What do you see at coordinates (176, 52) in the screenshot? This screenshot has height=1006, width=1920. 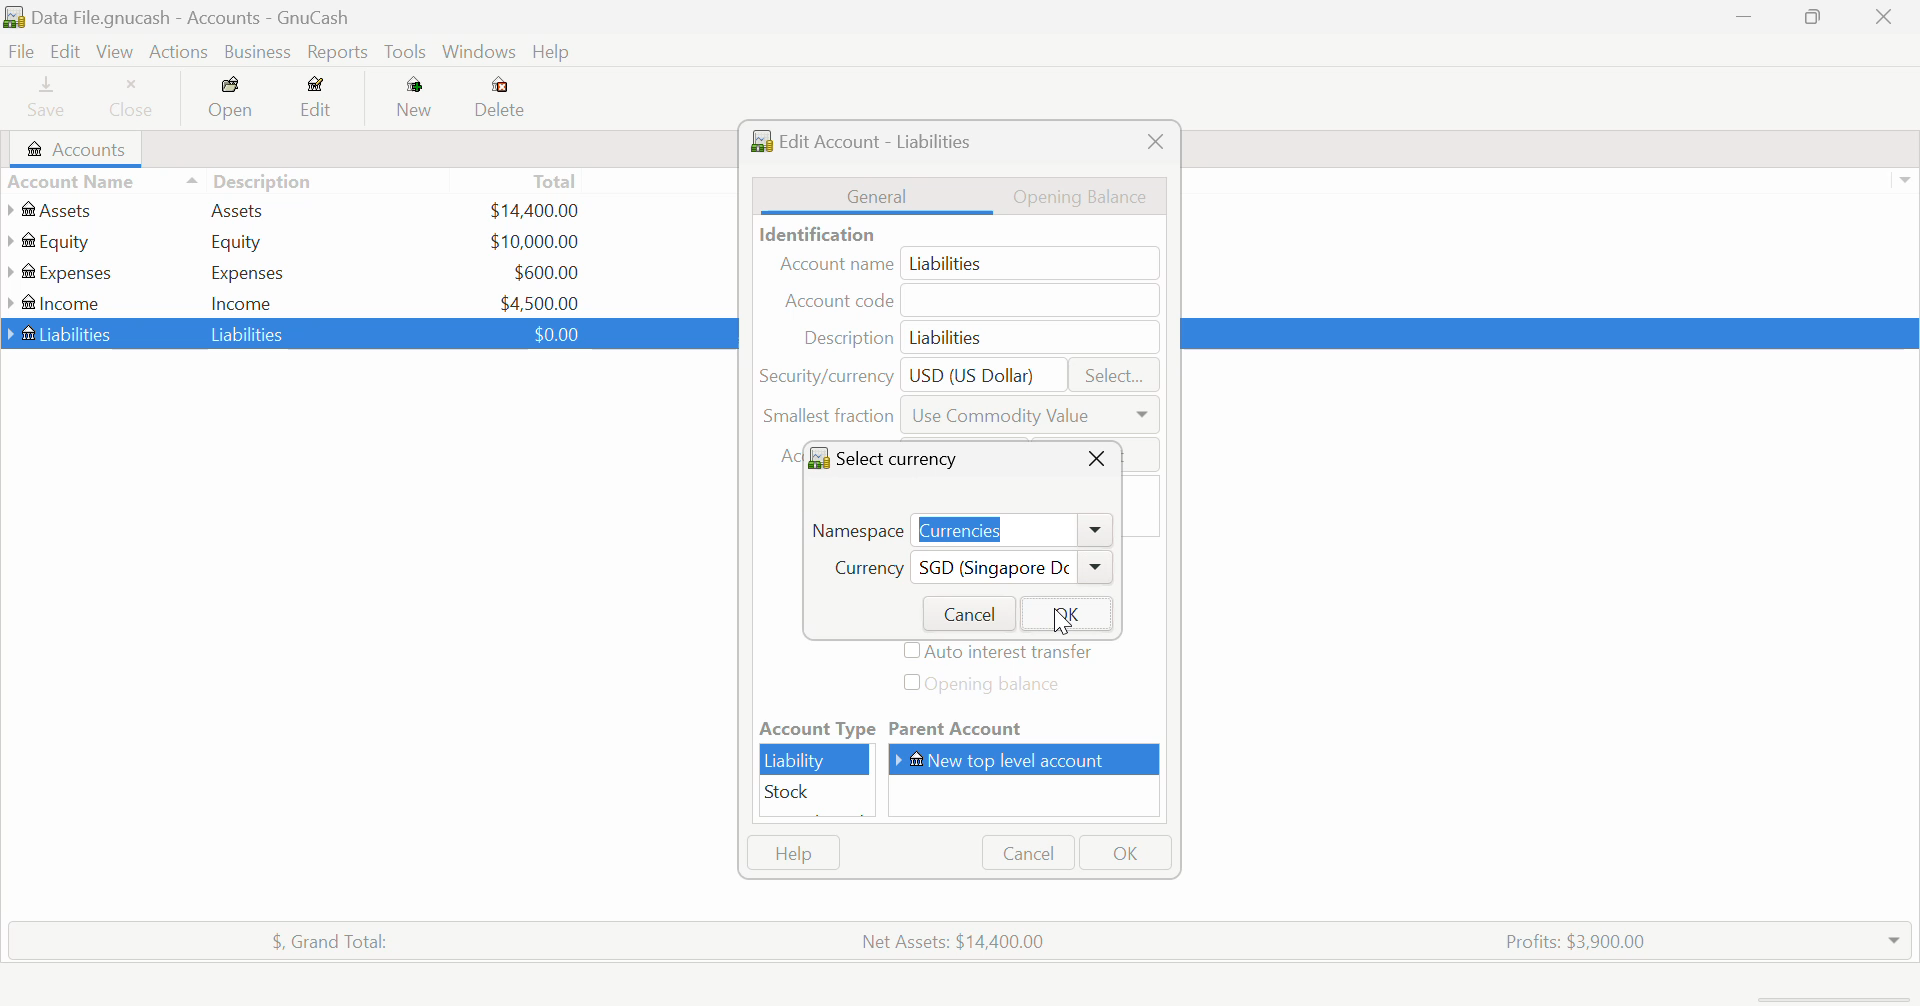 I see `Actions` at bounding box center [176, 52].